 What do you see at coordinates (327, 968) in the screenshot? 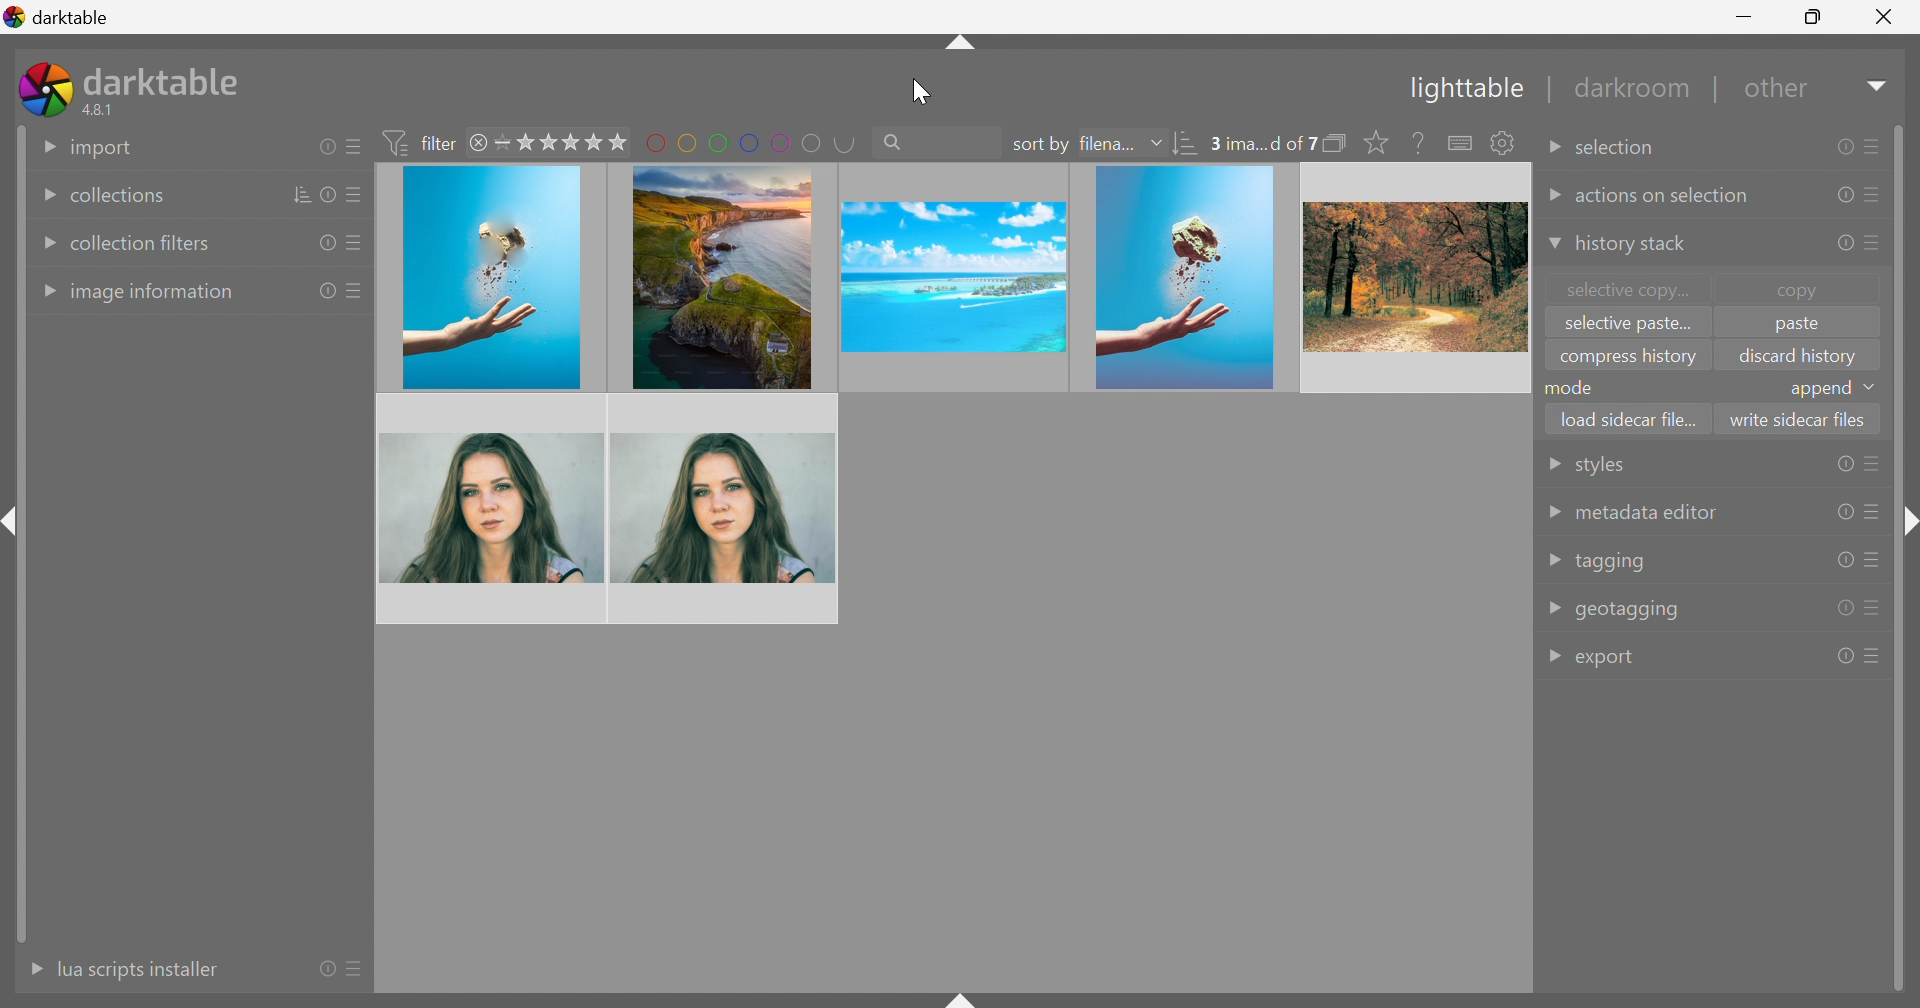
I see `reset` at bounding box center [327, 968].